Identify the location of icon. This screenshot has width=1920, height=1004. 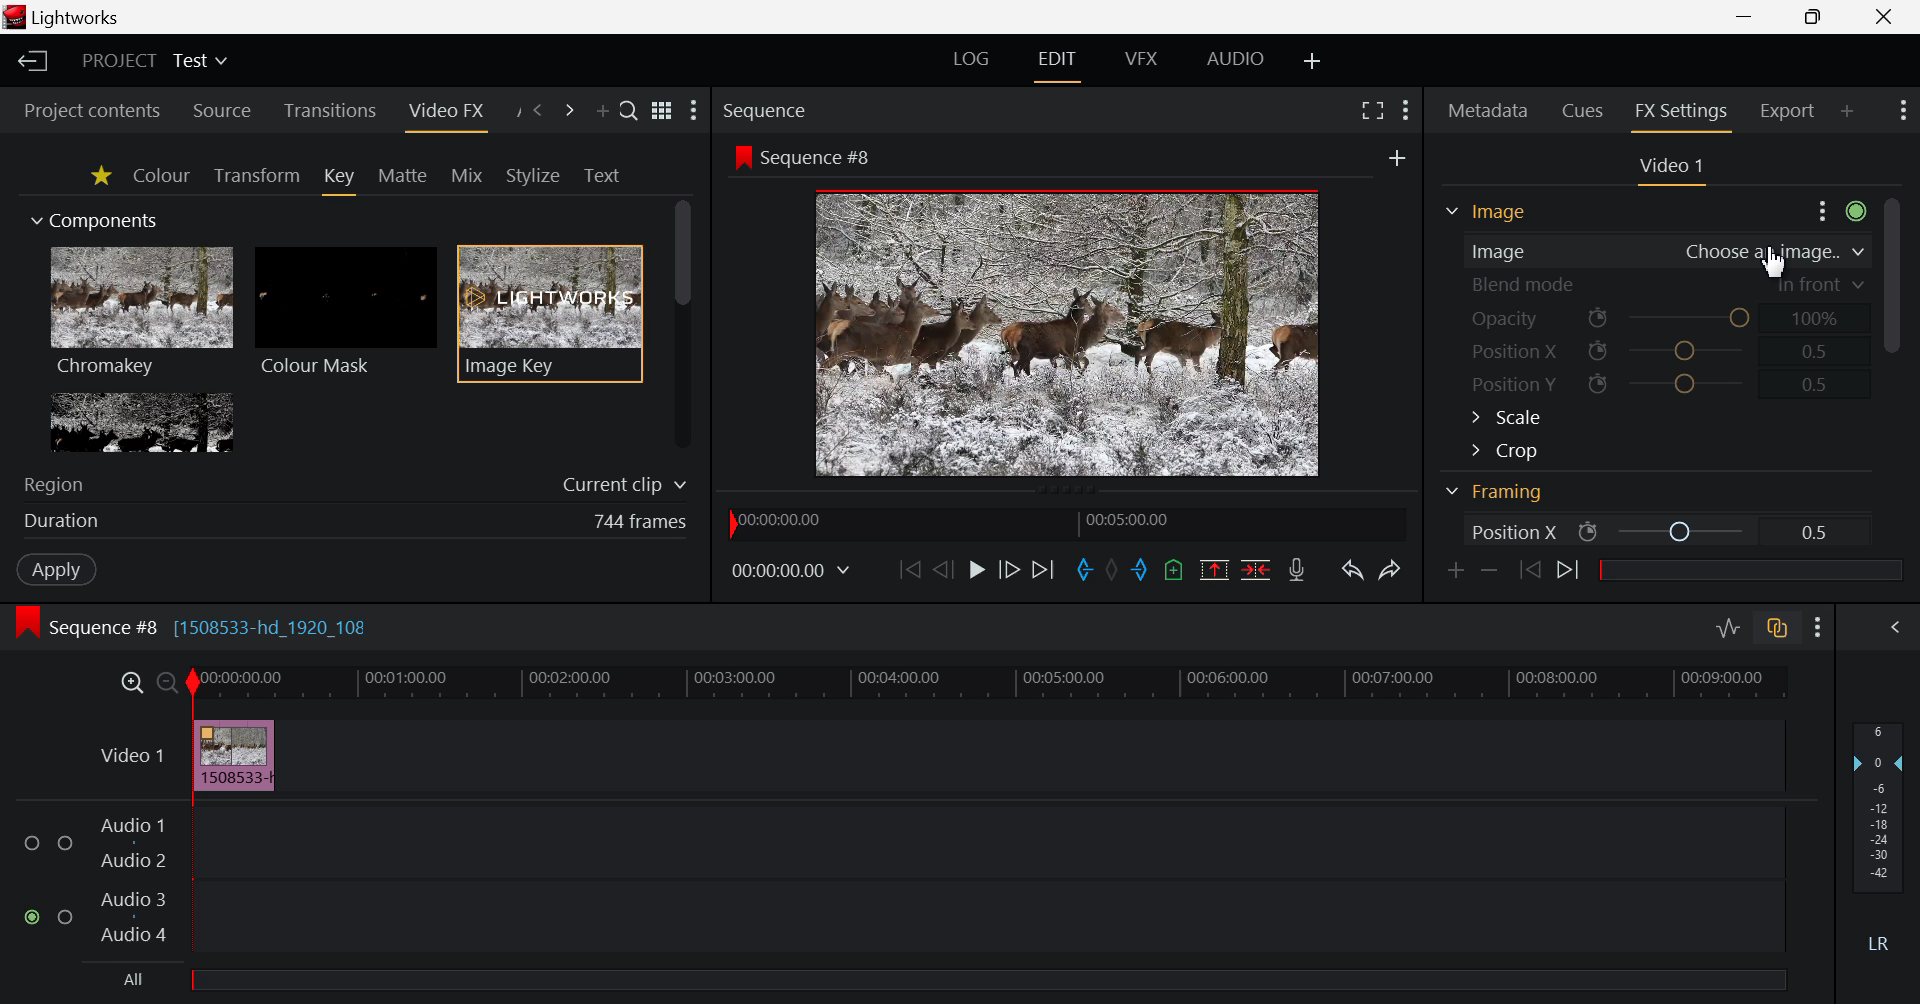
(1599, 350).